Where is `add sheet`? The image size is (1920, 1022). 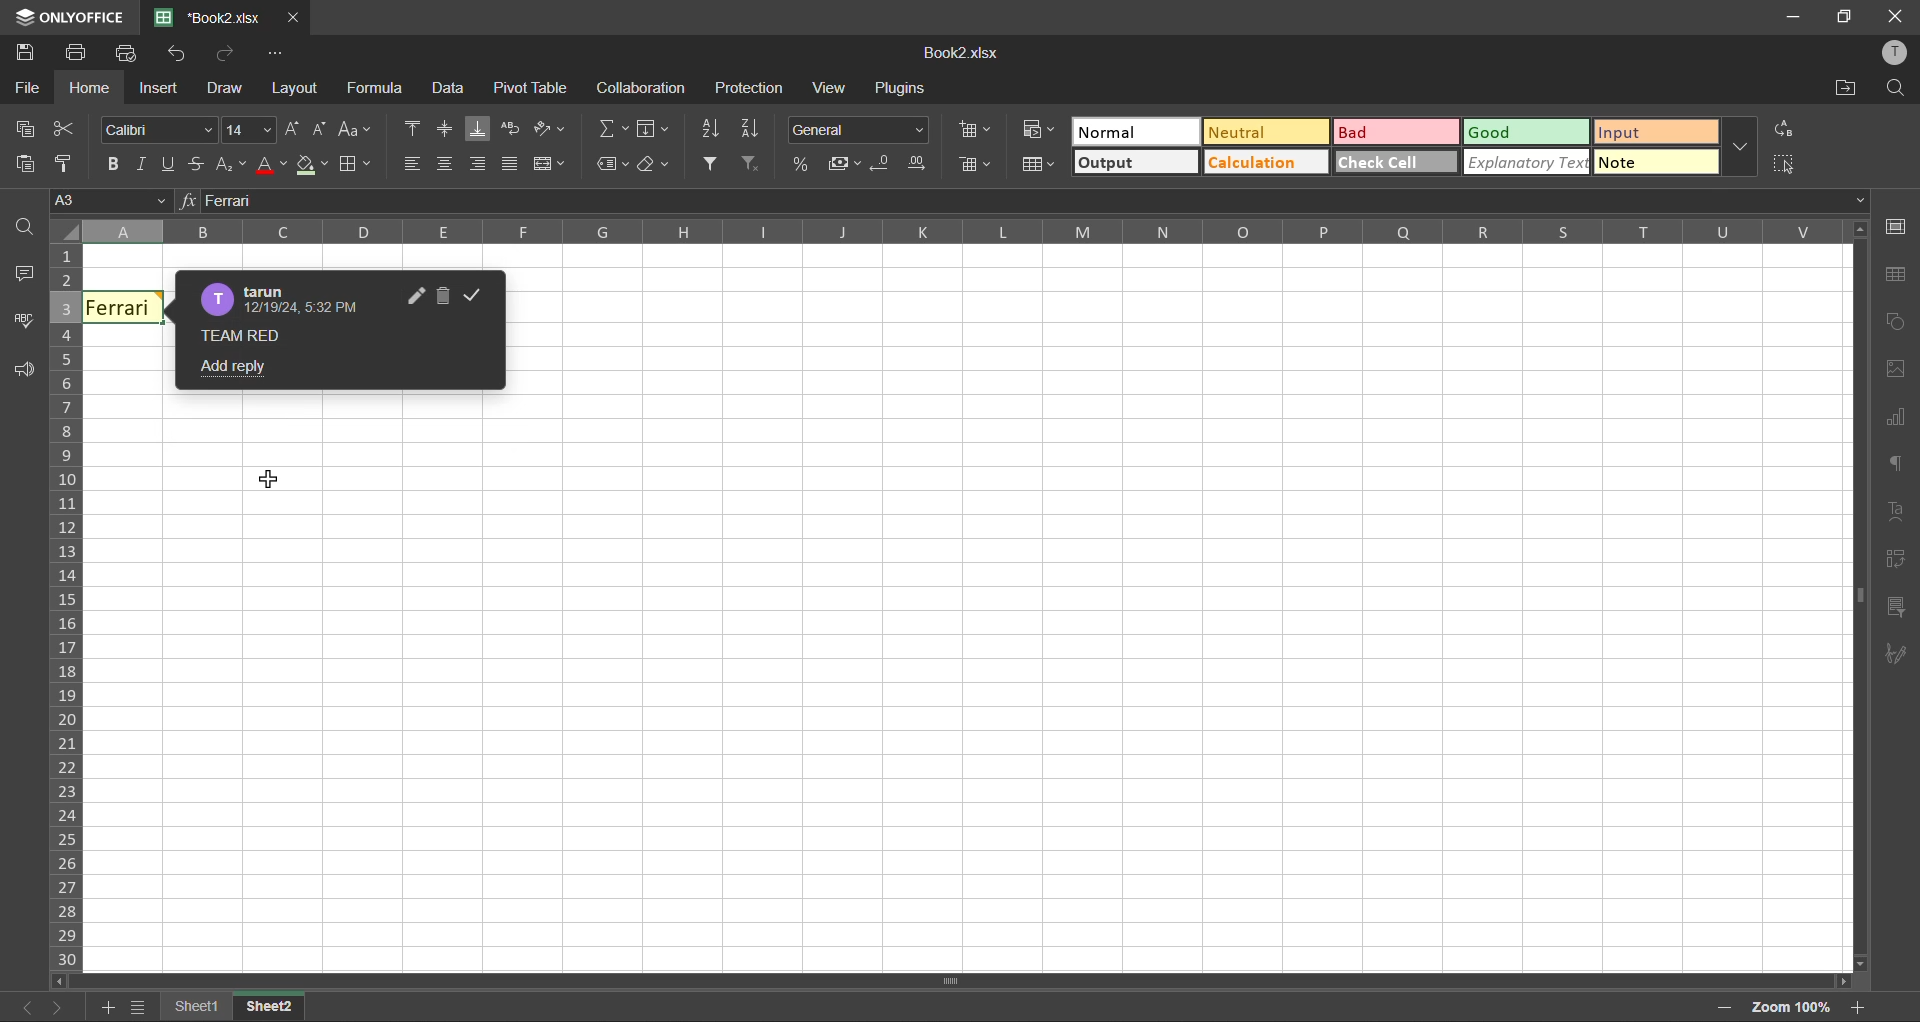
add sheet is located at coordinates (105, 1010).